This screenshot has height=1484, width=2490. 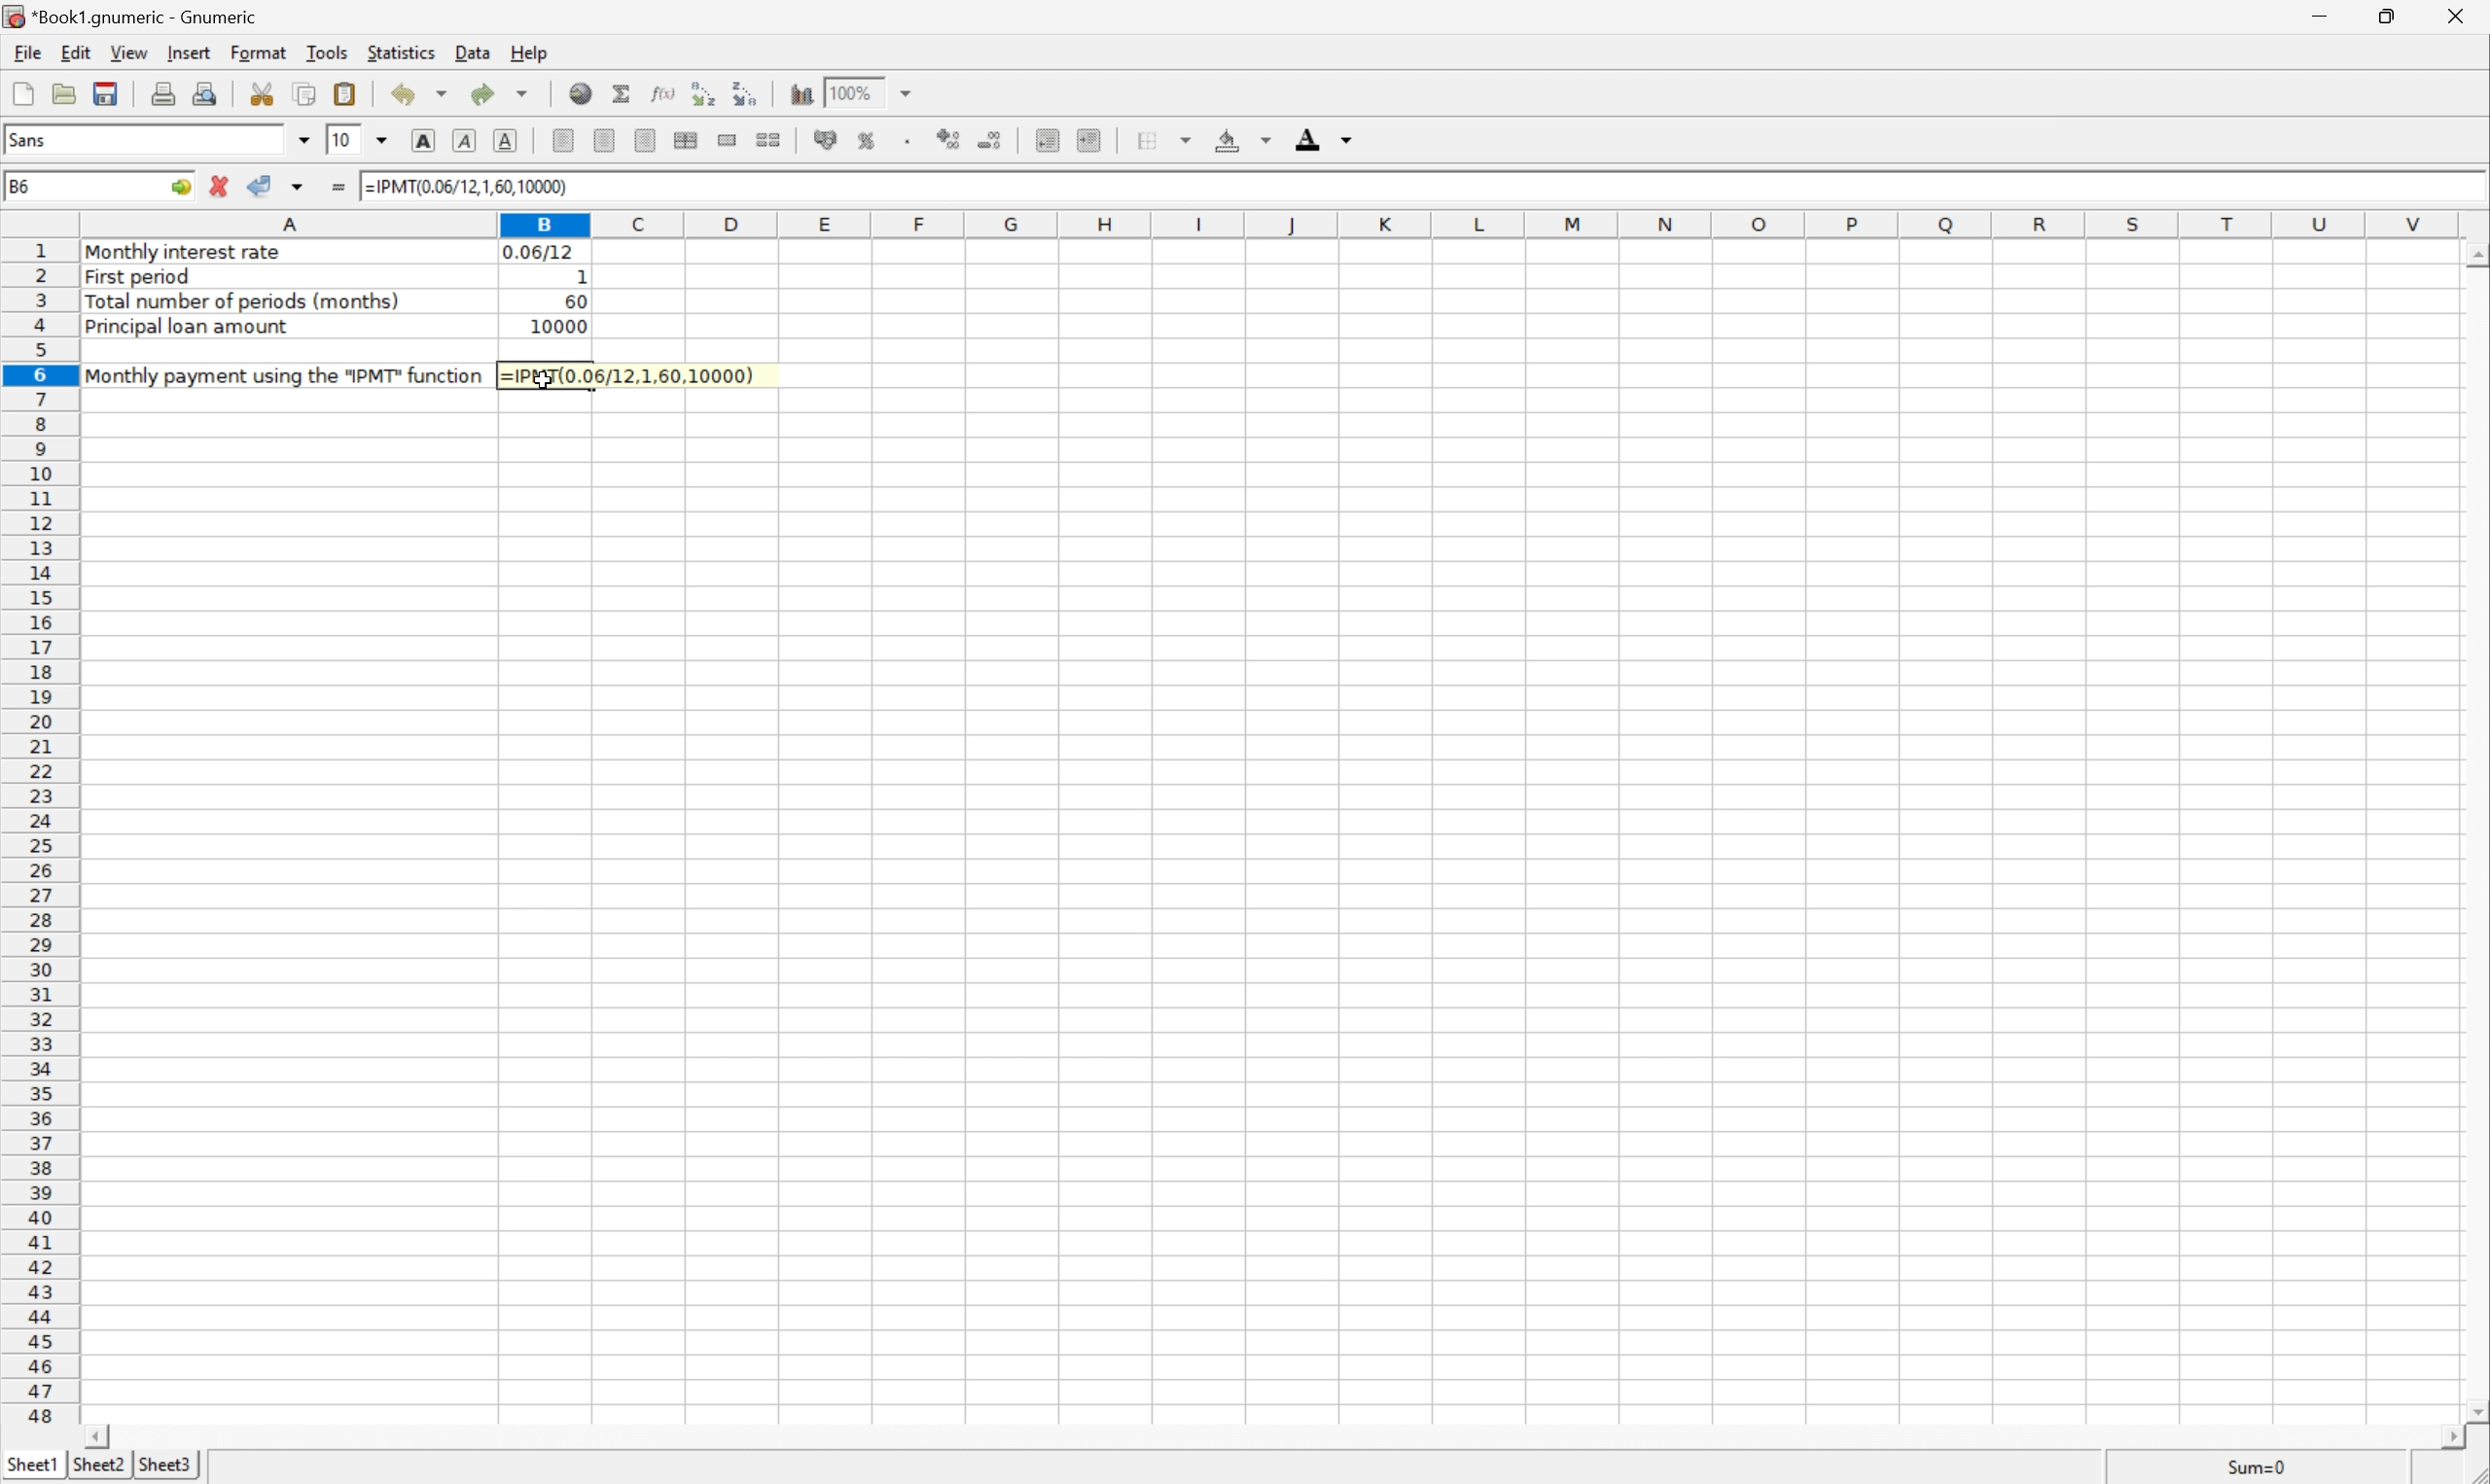 What do you see at coordinates (850, 91) in the screenshot?
I see `100%` at bounding box center [850, 91].